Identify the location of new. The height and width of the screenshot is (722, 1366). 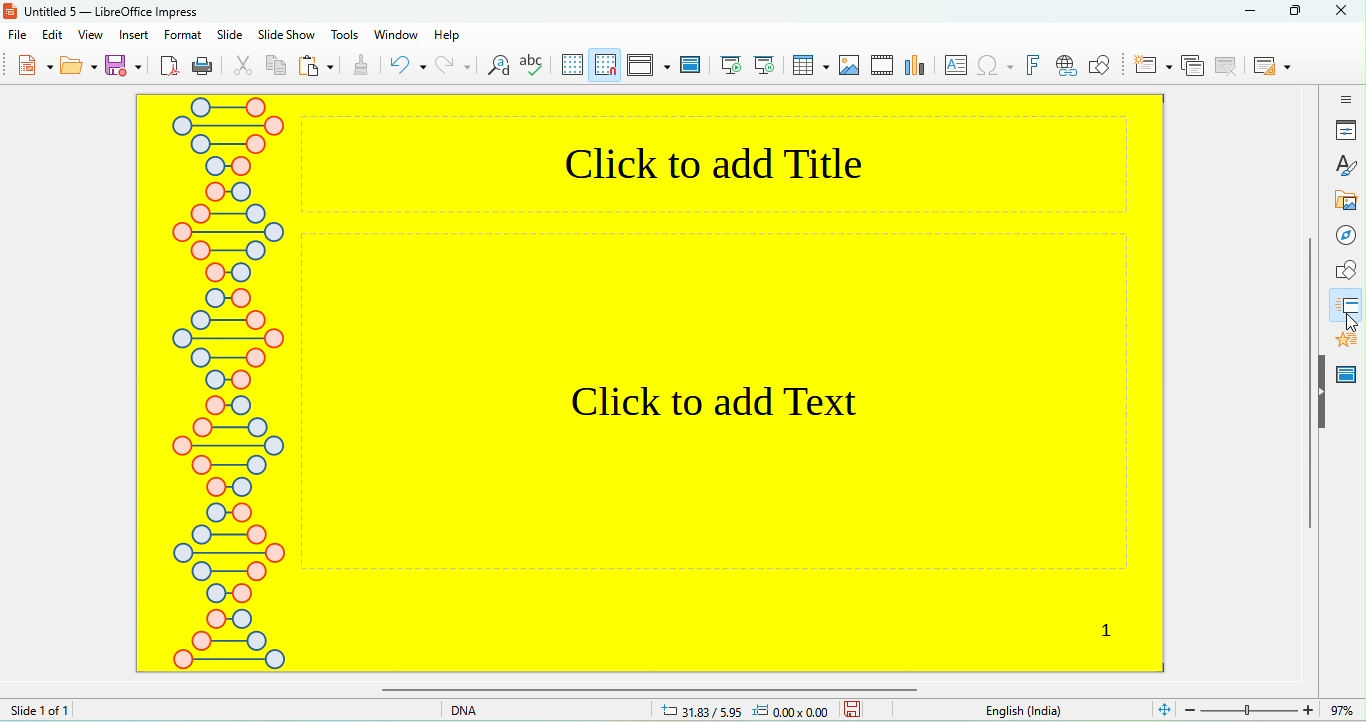
(28, 67).